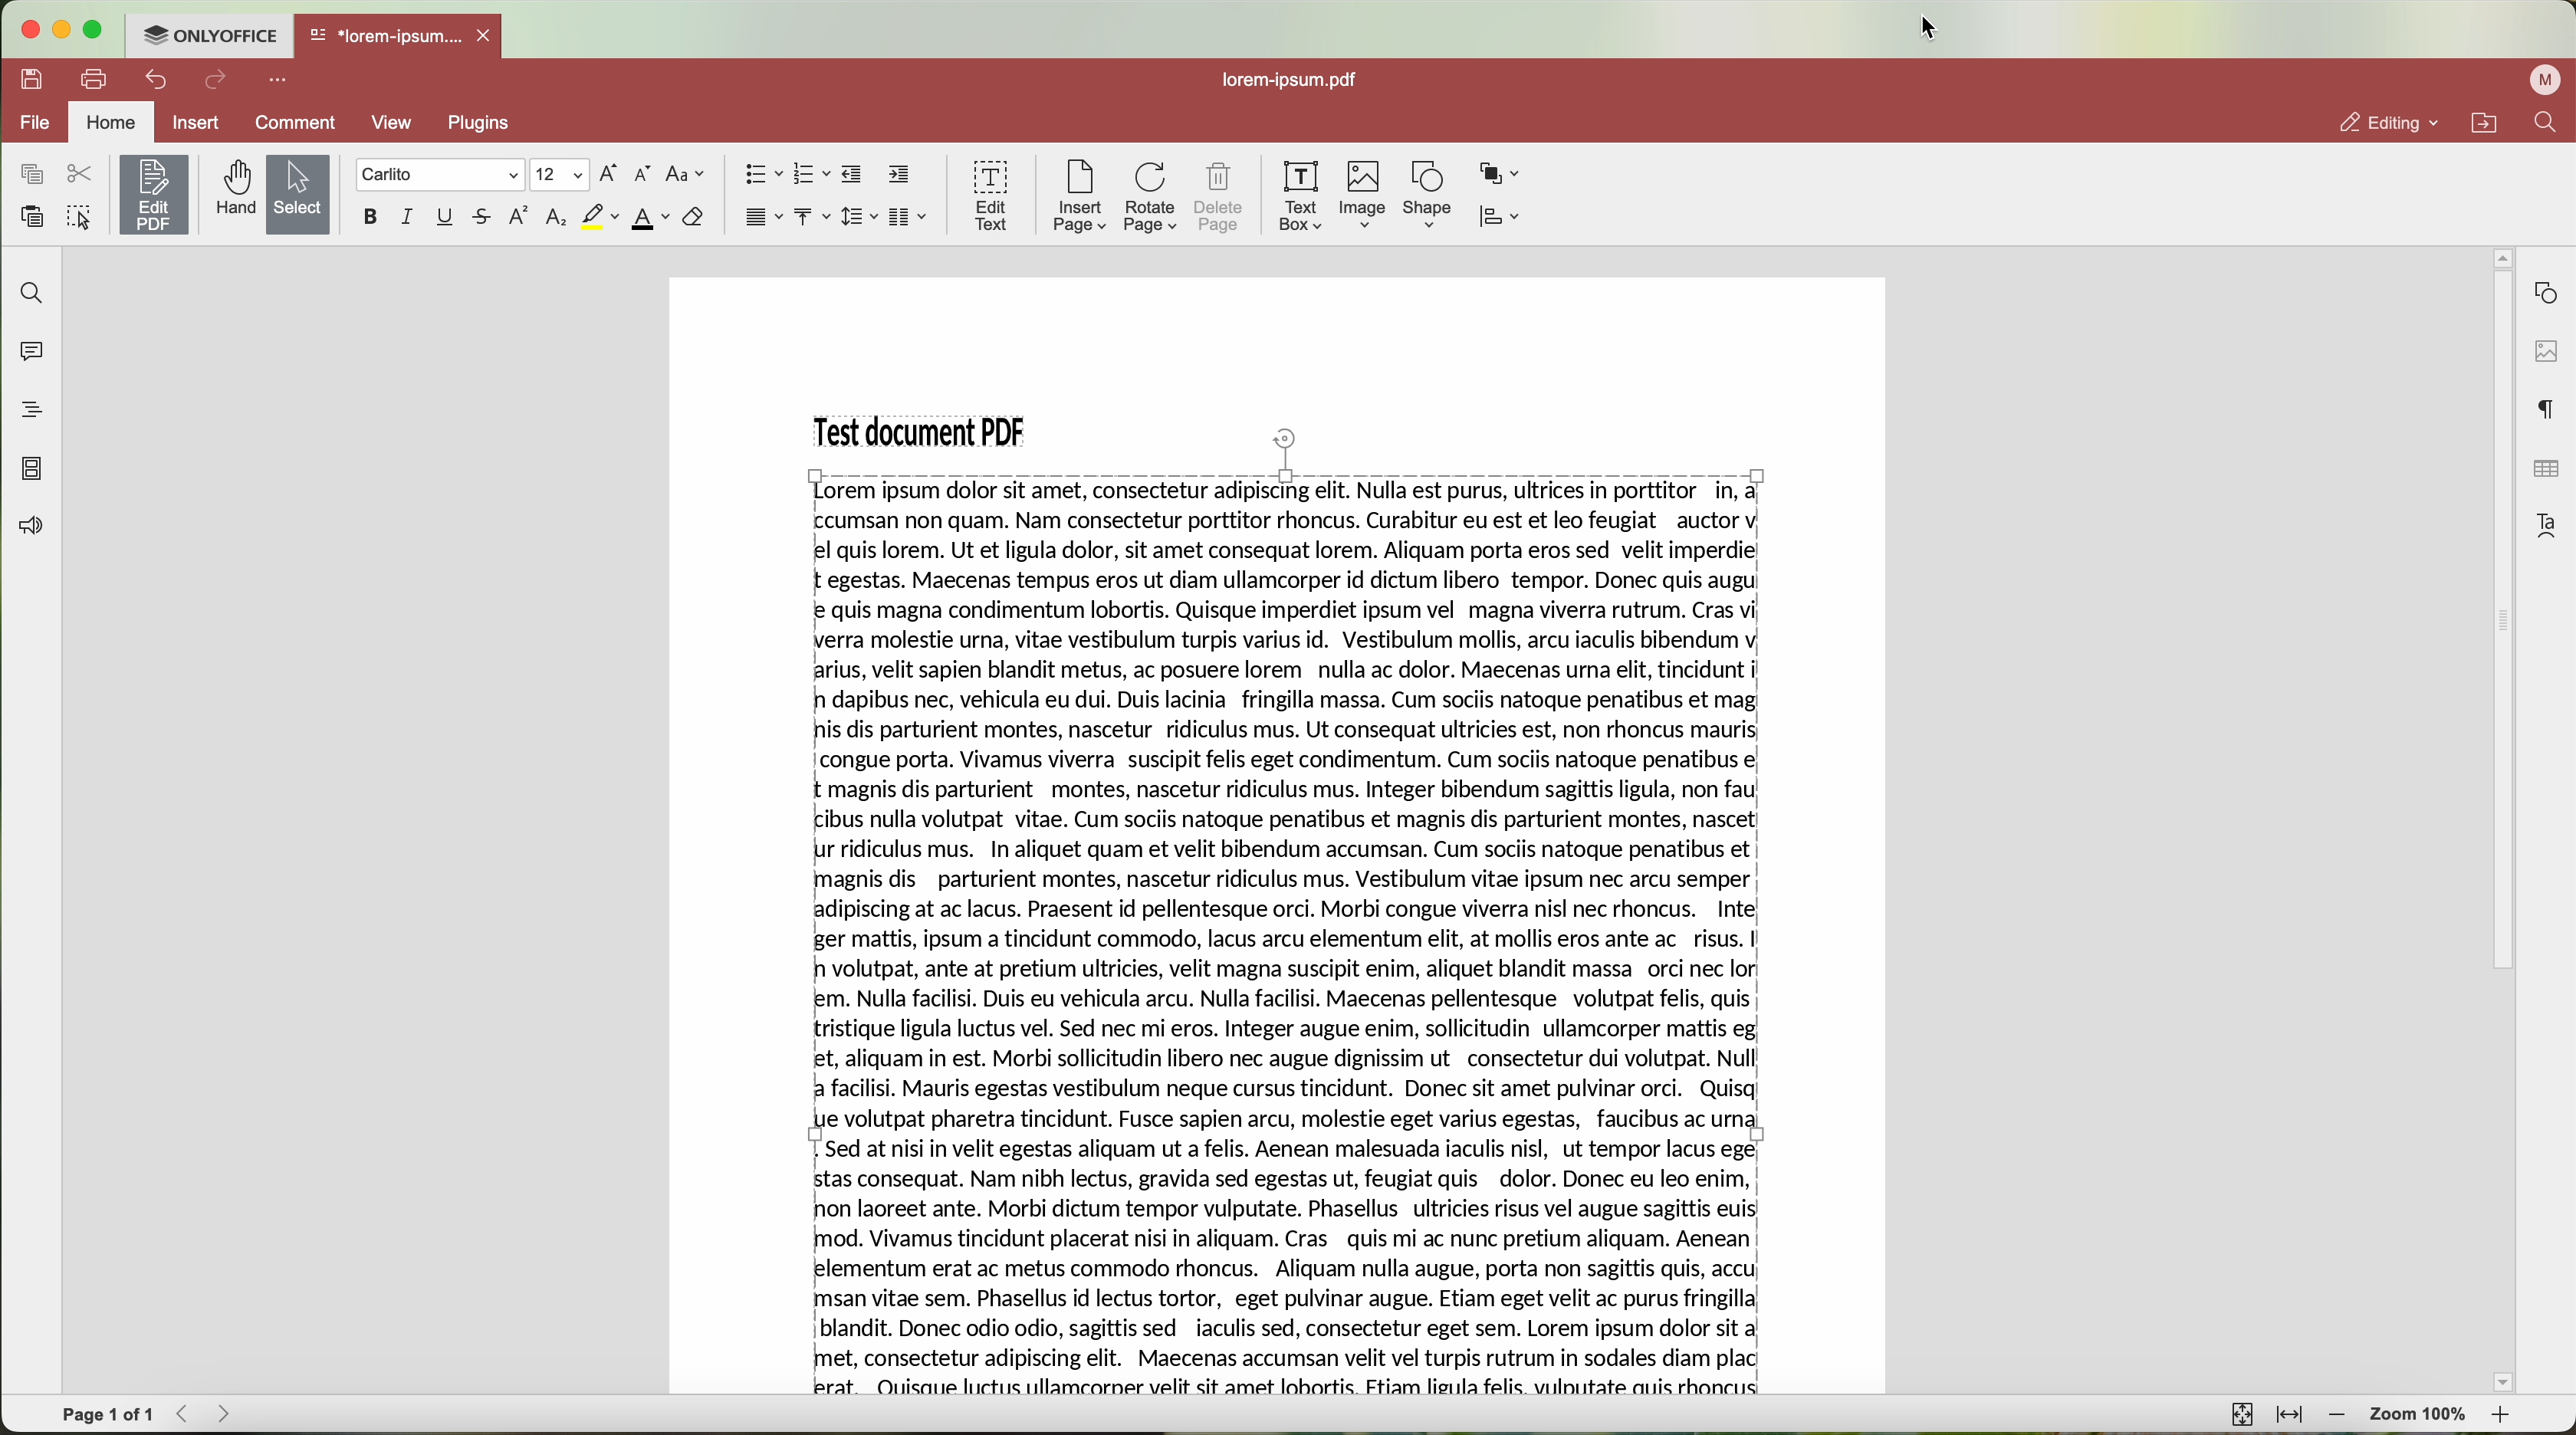  Describe the element at coordinates (859, 217) in the screenshot. I see `line spacing` at that location.